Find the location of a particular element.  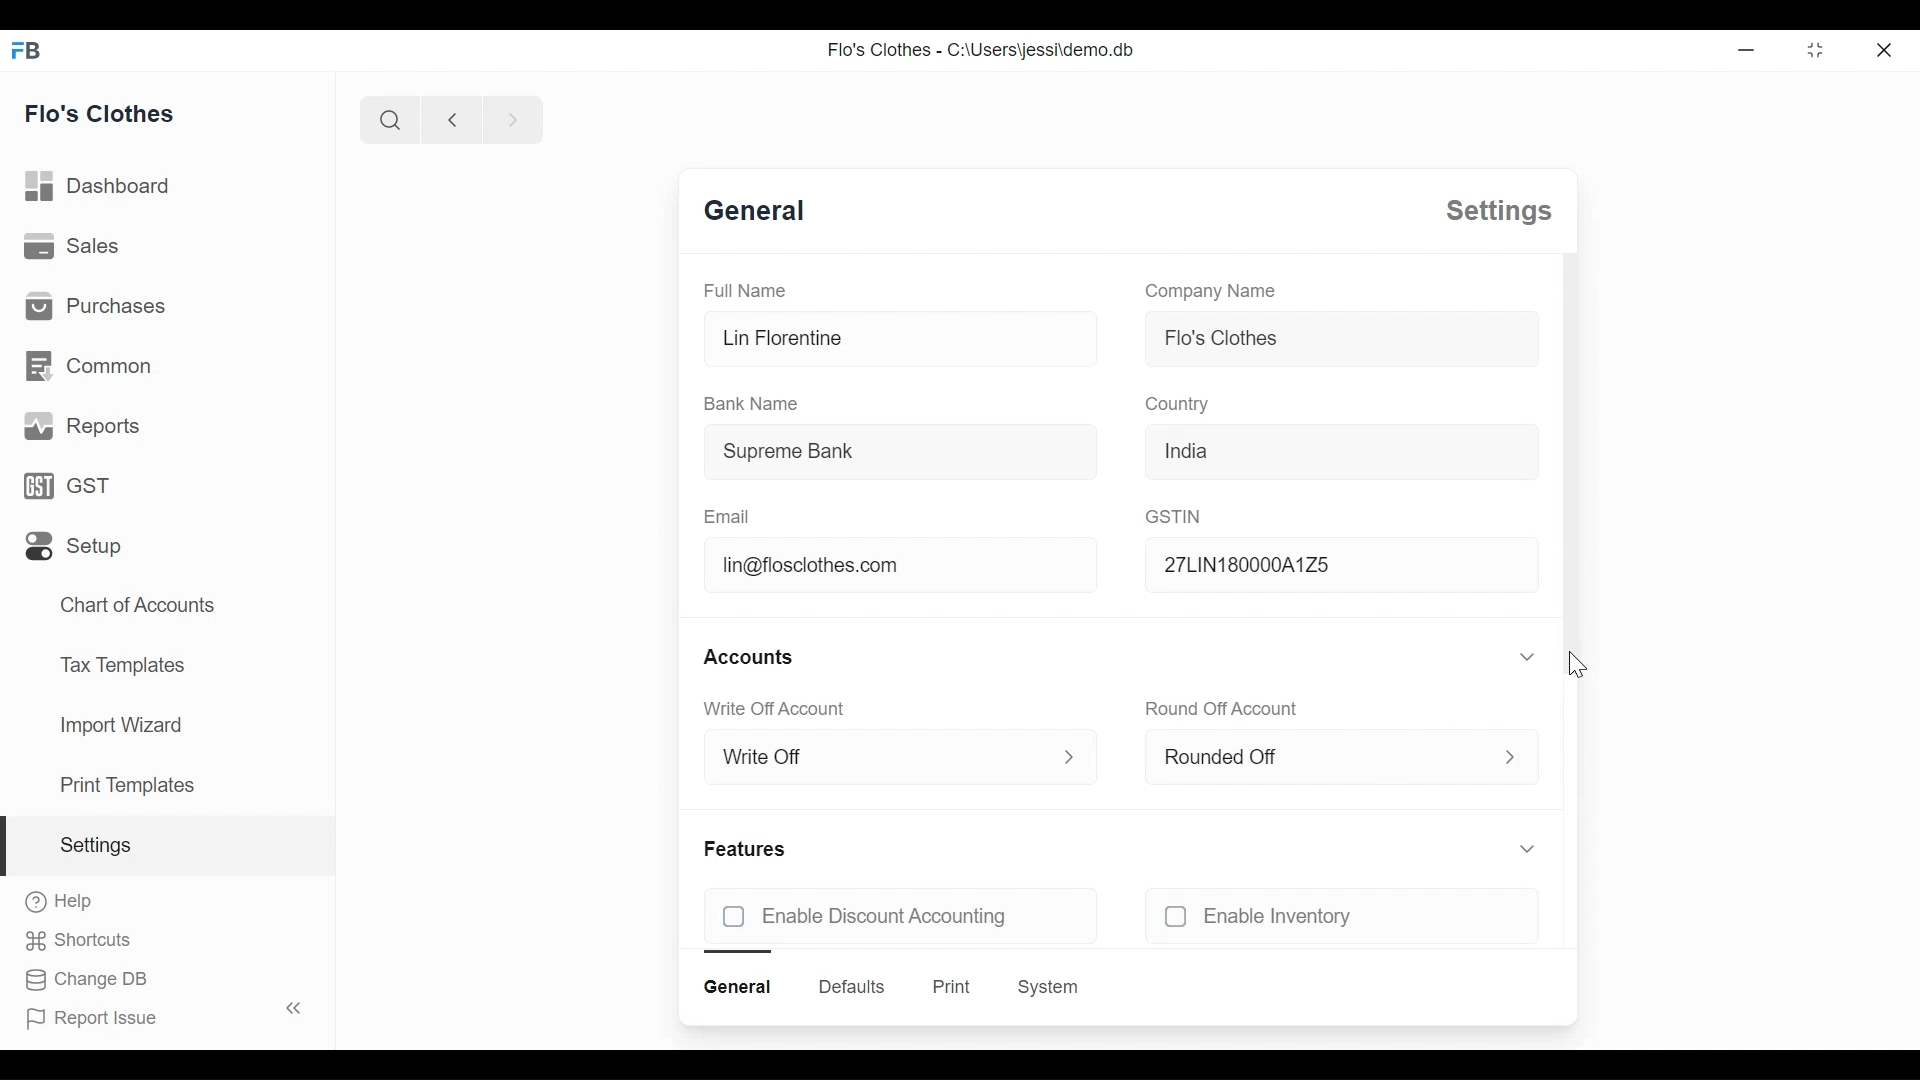

Setup is located at coordinates (76, 546).